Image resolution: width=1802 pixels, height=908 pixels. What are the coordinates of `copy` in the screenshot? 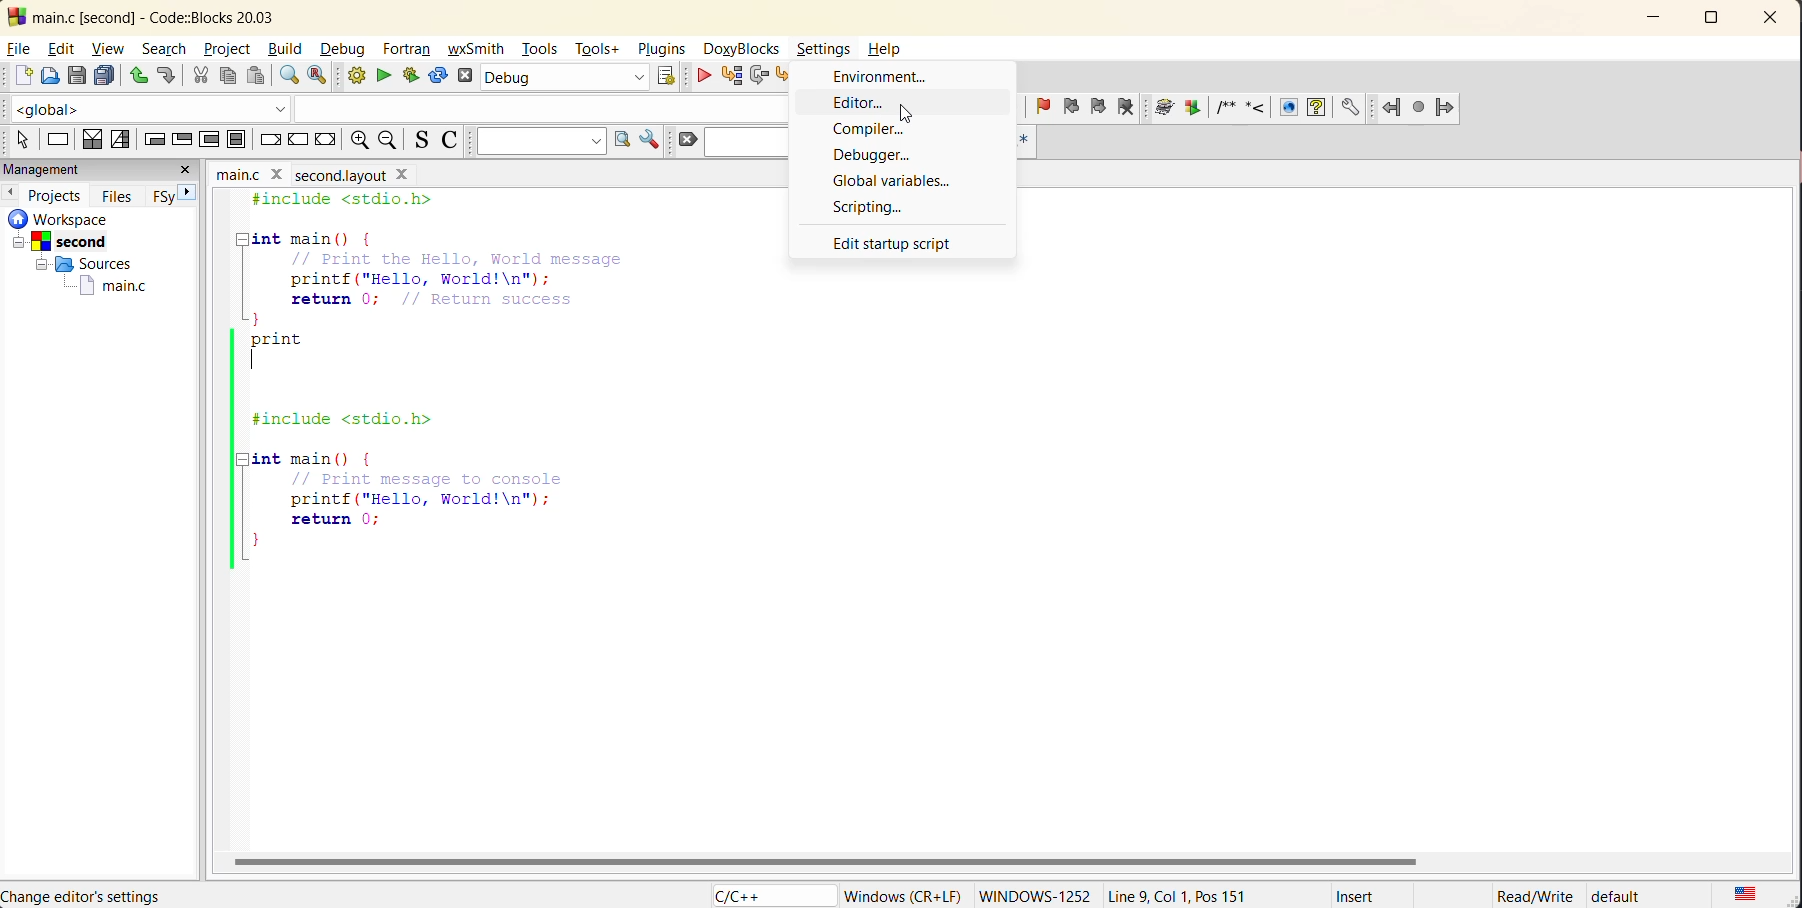 It's located at (229, 77).